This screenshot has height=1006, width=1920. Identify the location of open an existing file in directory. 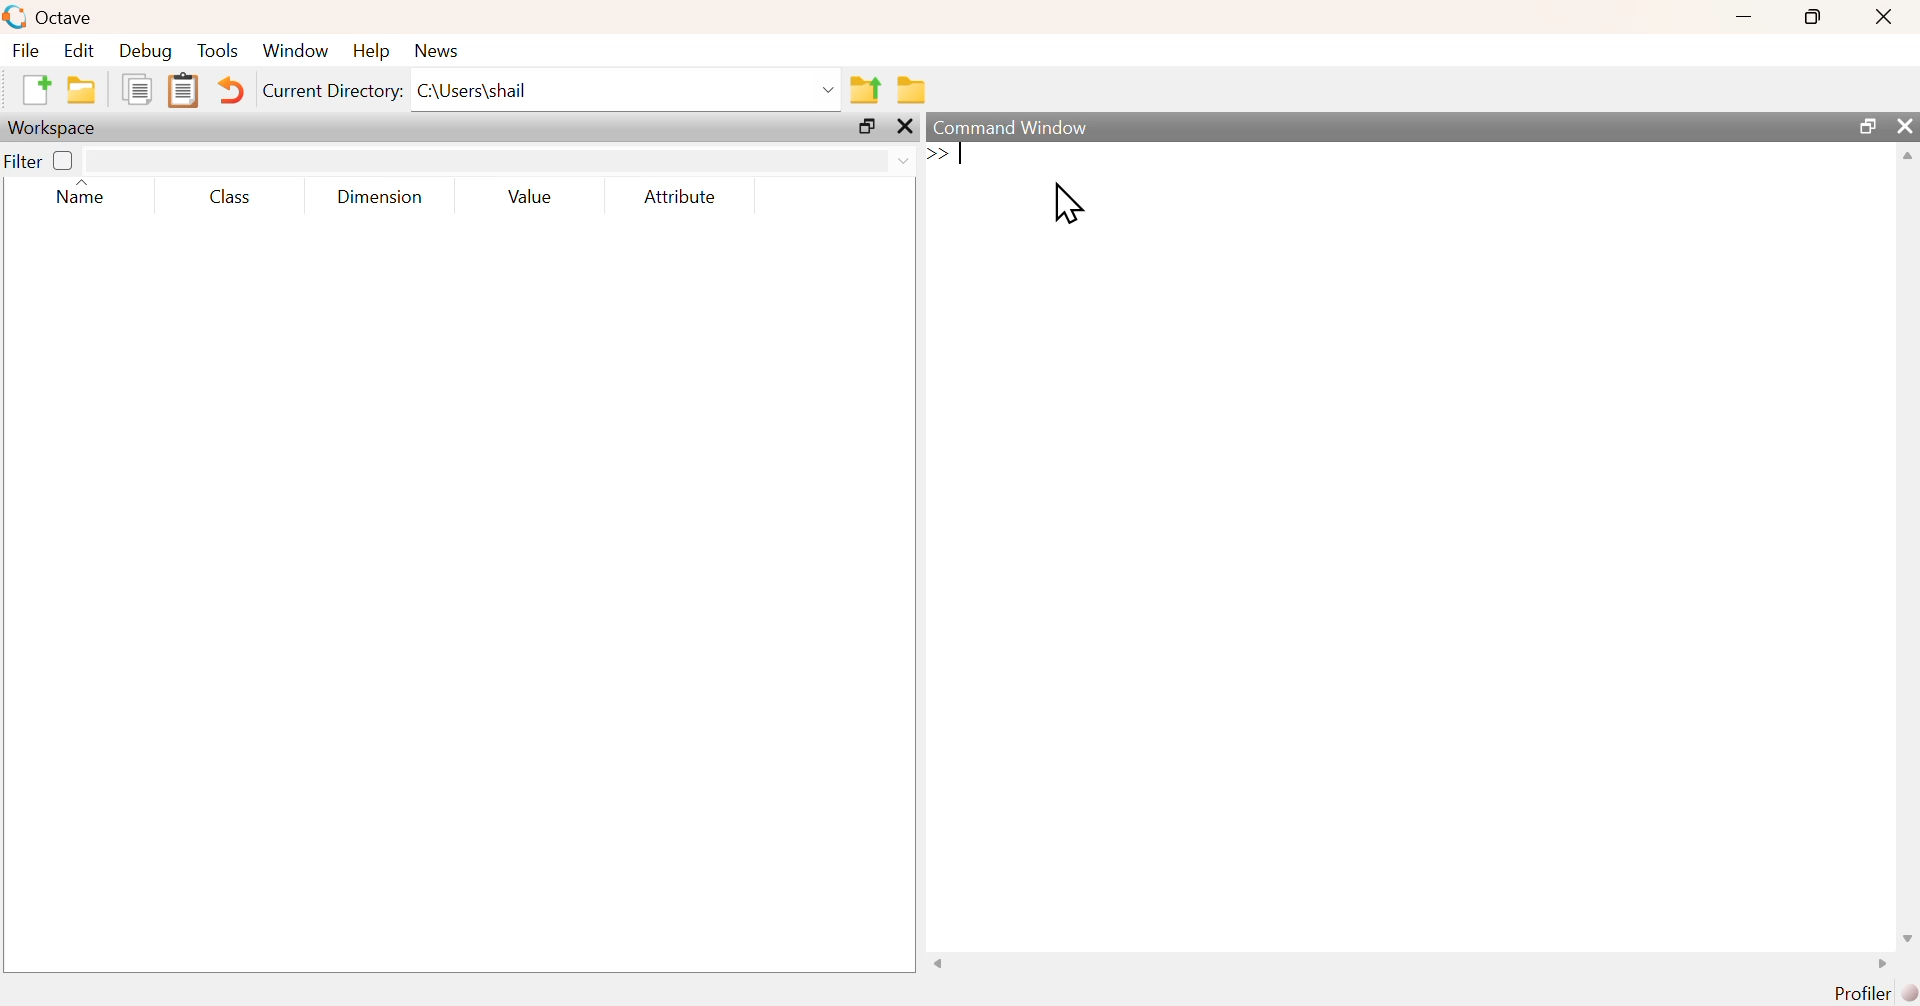
(86, 89).